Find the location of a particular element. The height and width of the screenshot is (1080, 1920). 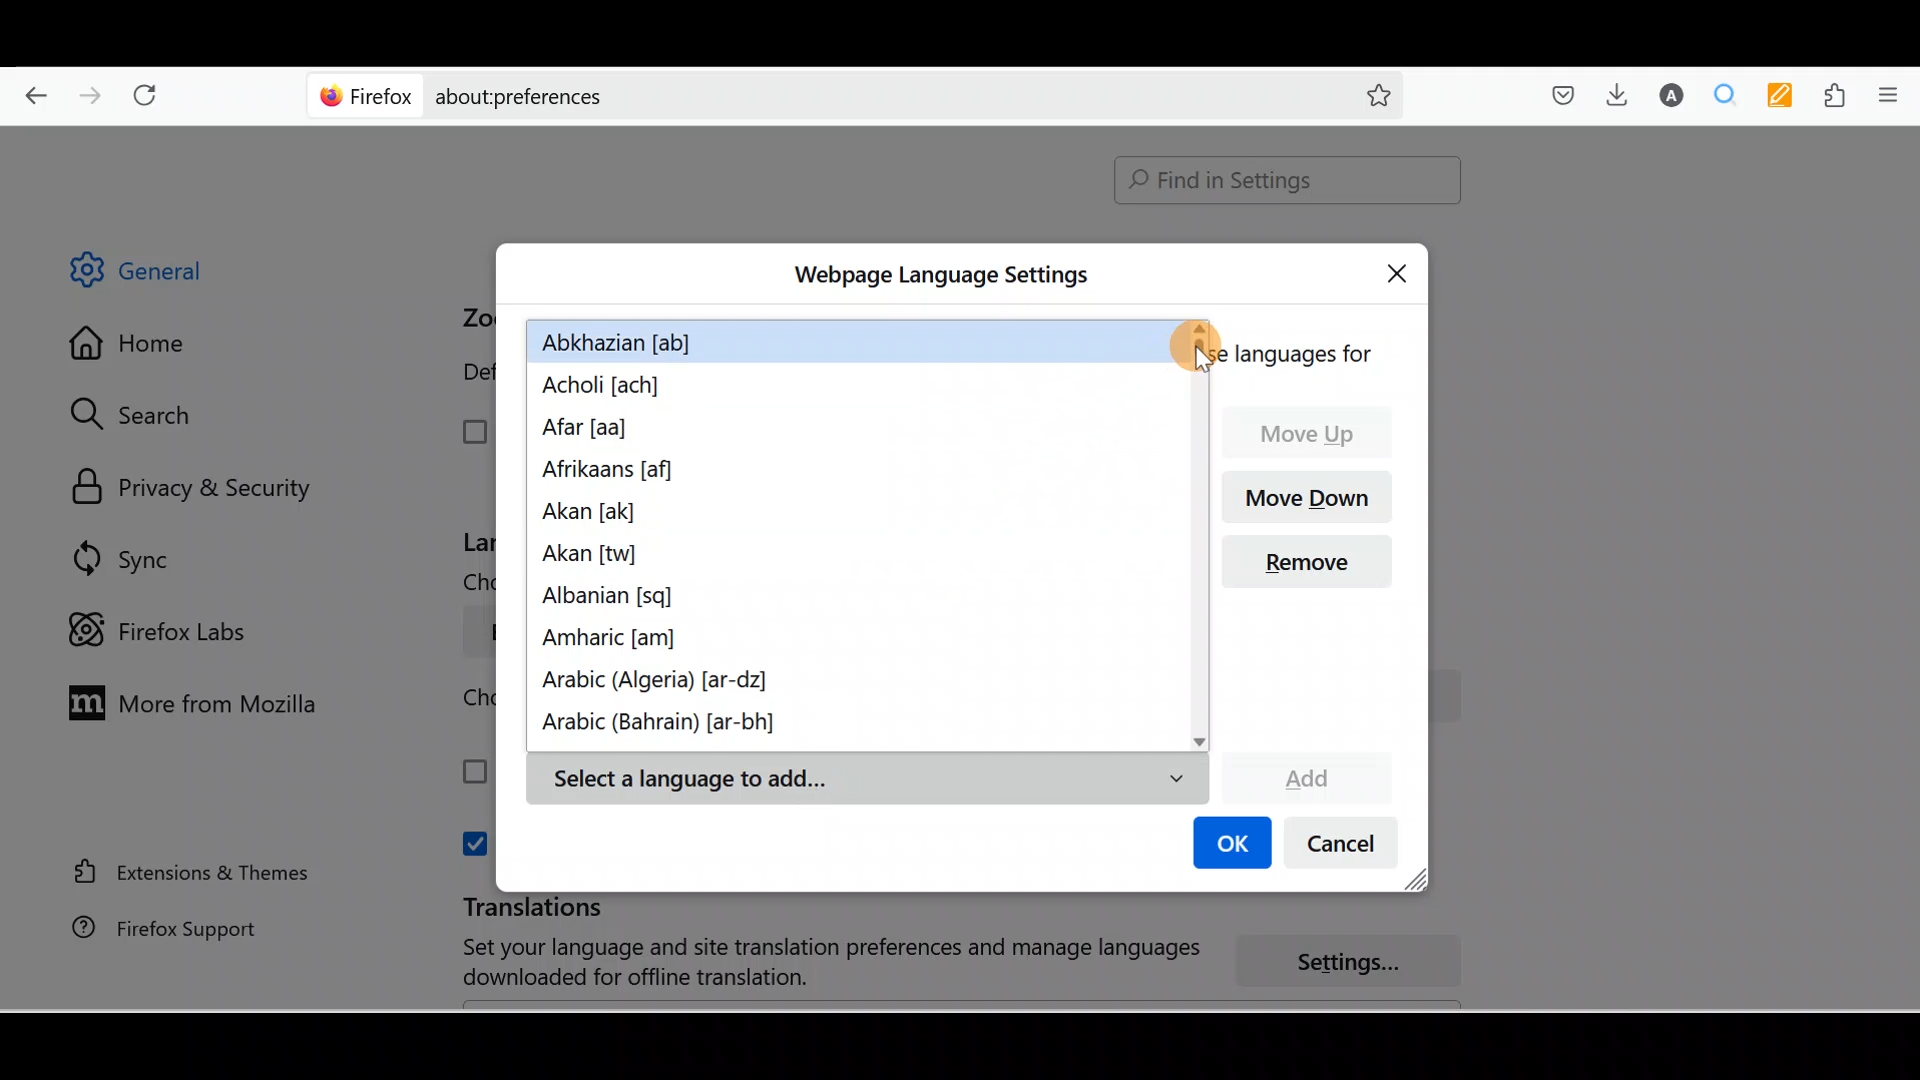

Set your language and site translation preferences and manage language download for offline translation. is located at coordinates (812, 963).